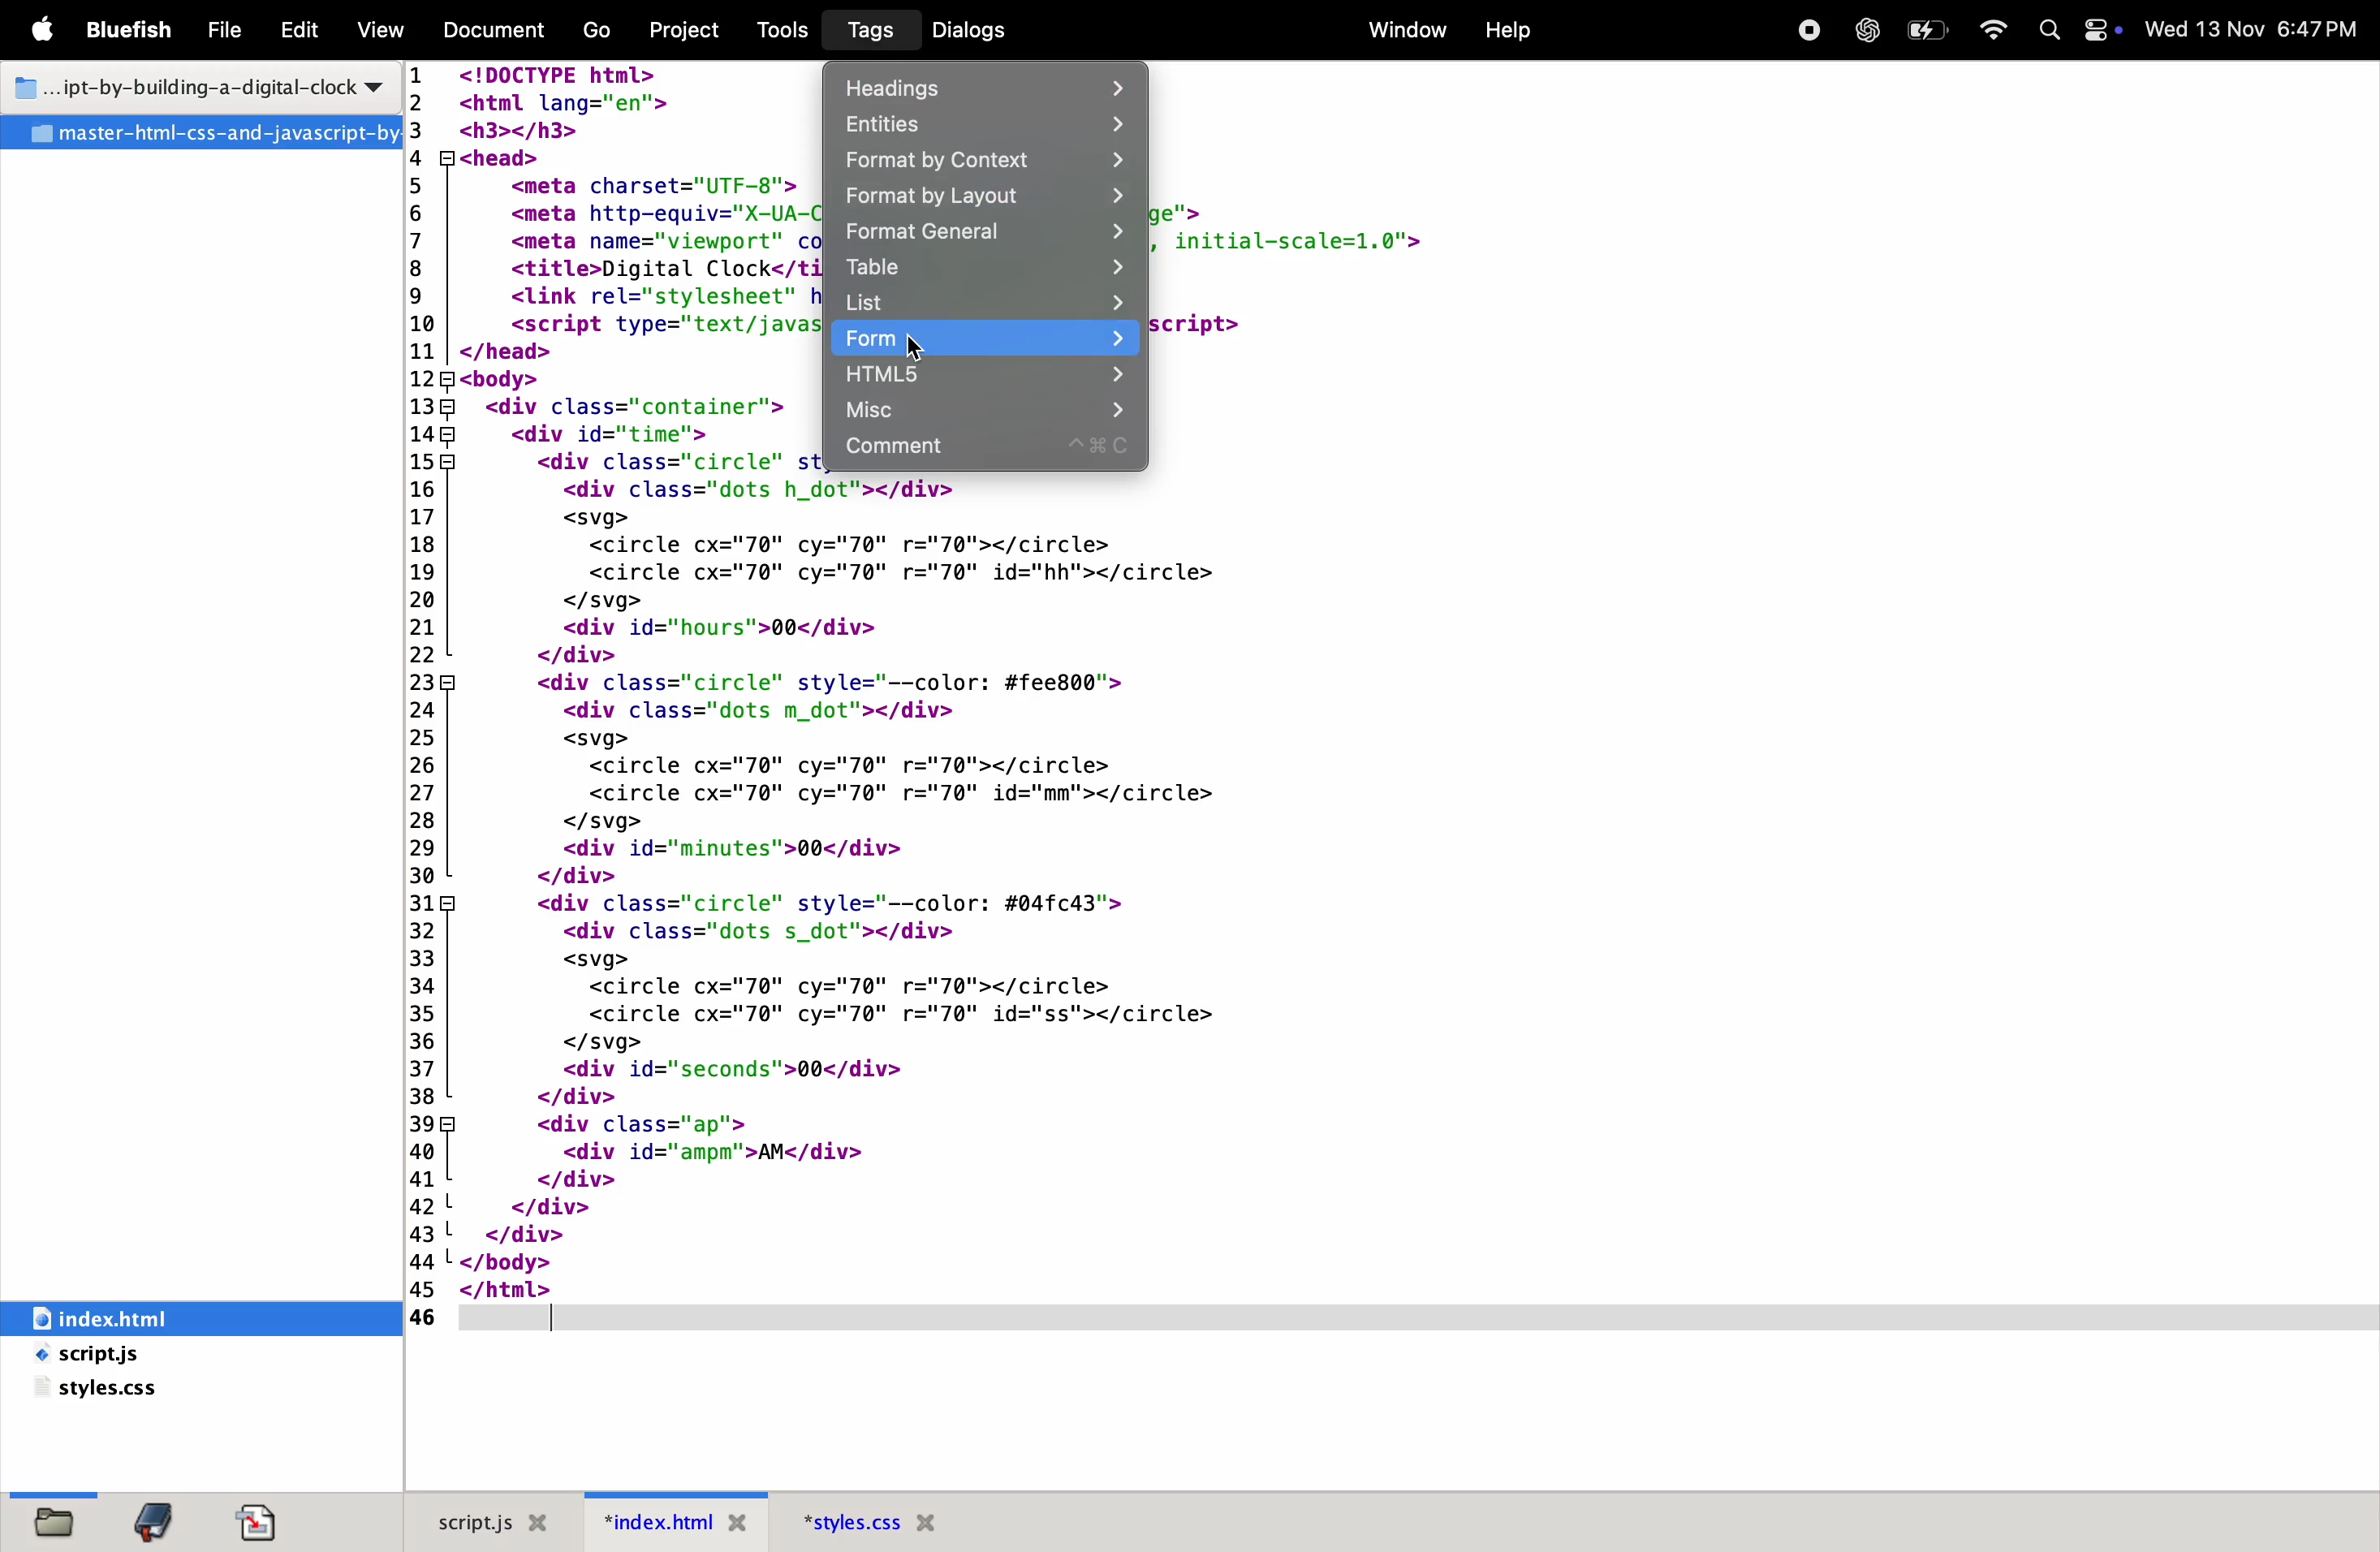  Describe the element at coordinates (1402, 32) in the screenshot. I see `window` at that location.